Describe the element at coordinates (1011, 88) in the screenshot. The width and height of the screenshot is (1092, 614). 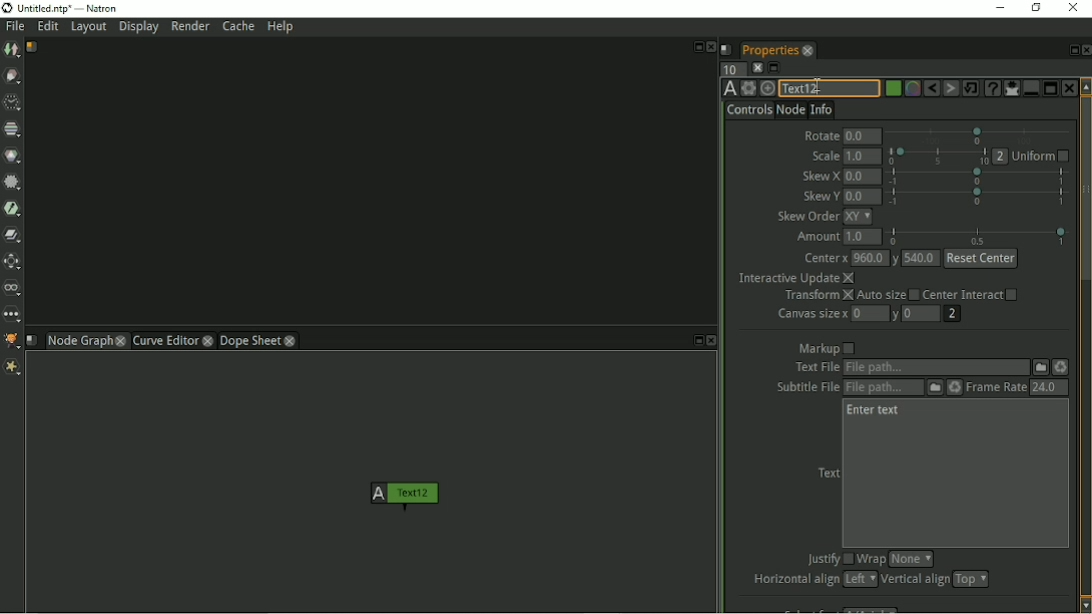
I see `Show/hide all parameters` at that location.